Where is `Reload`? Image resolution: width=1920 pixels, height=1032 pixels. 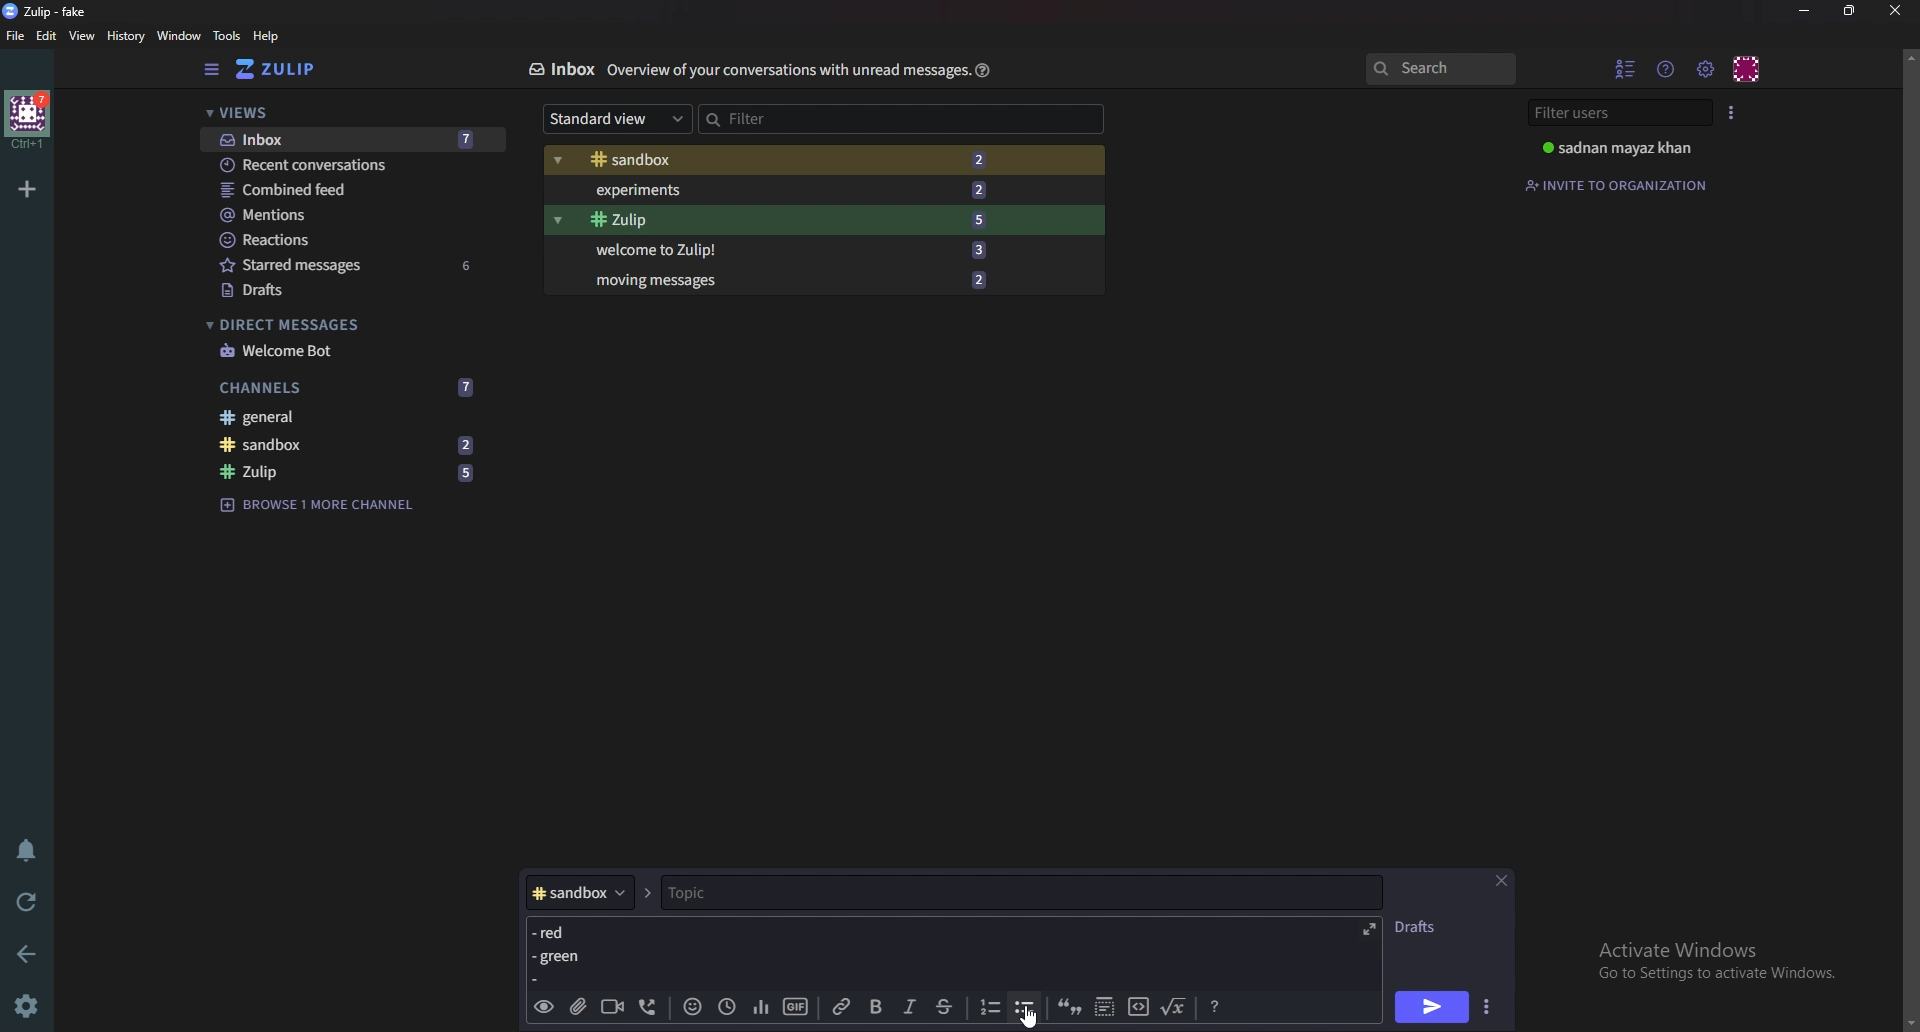
Reload is located at coordinates (27, 903).